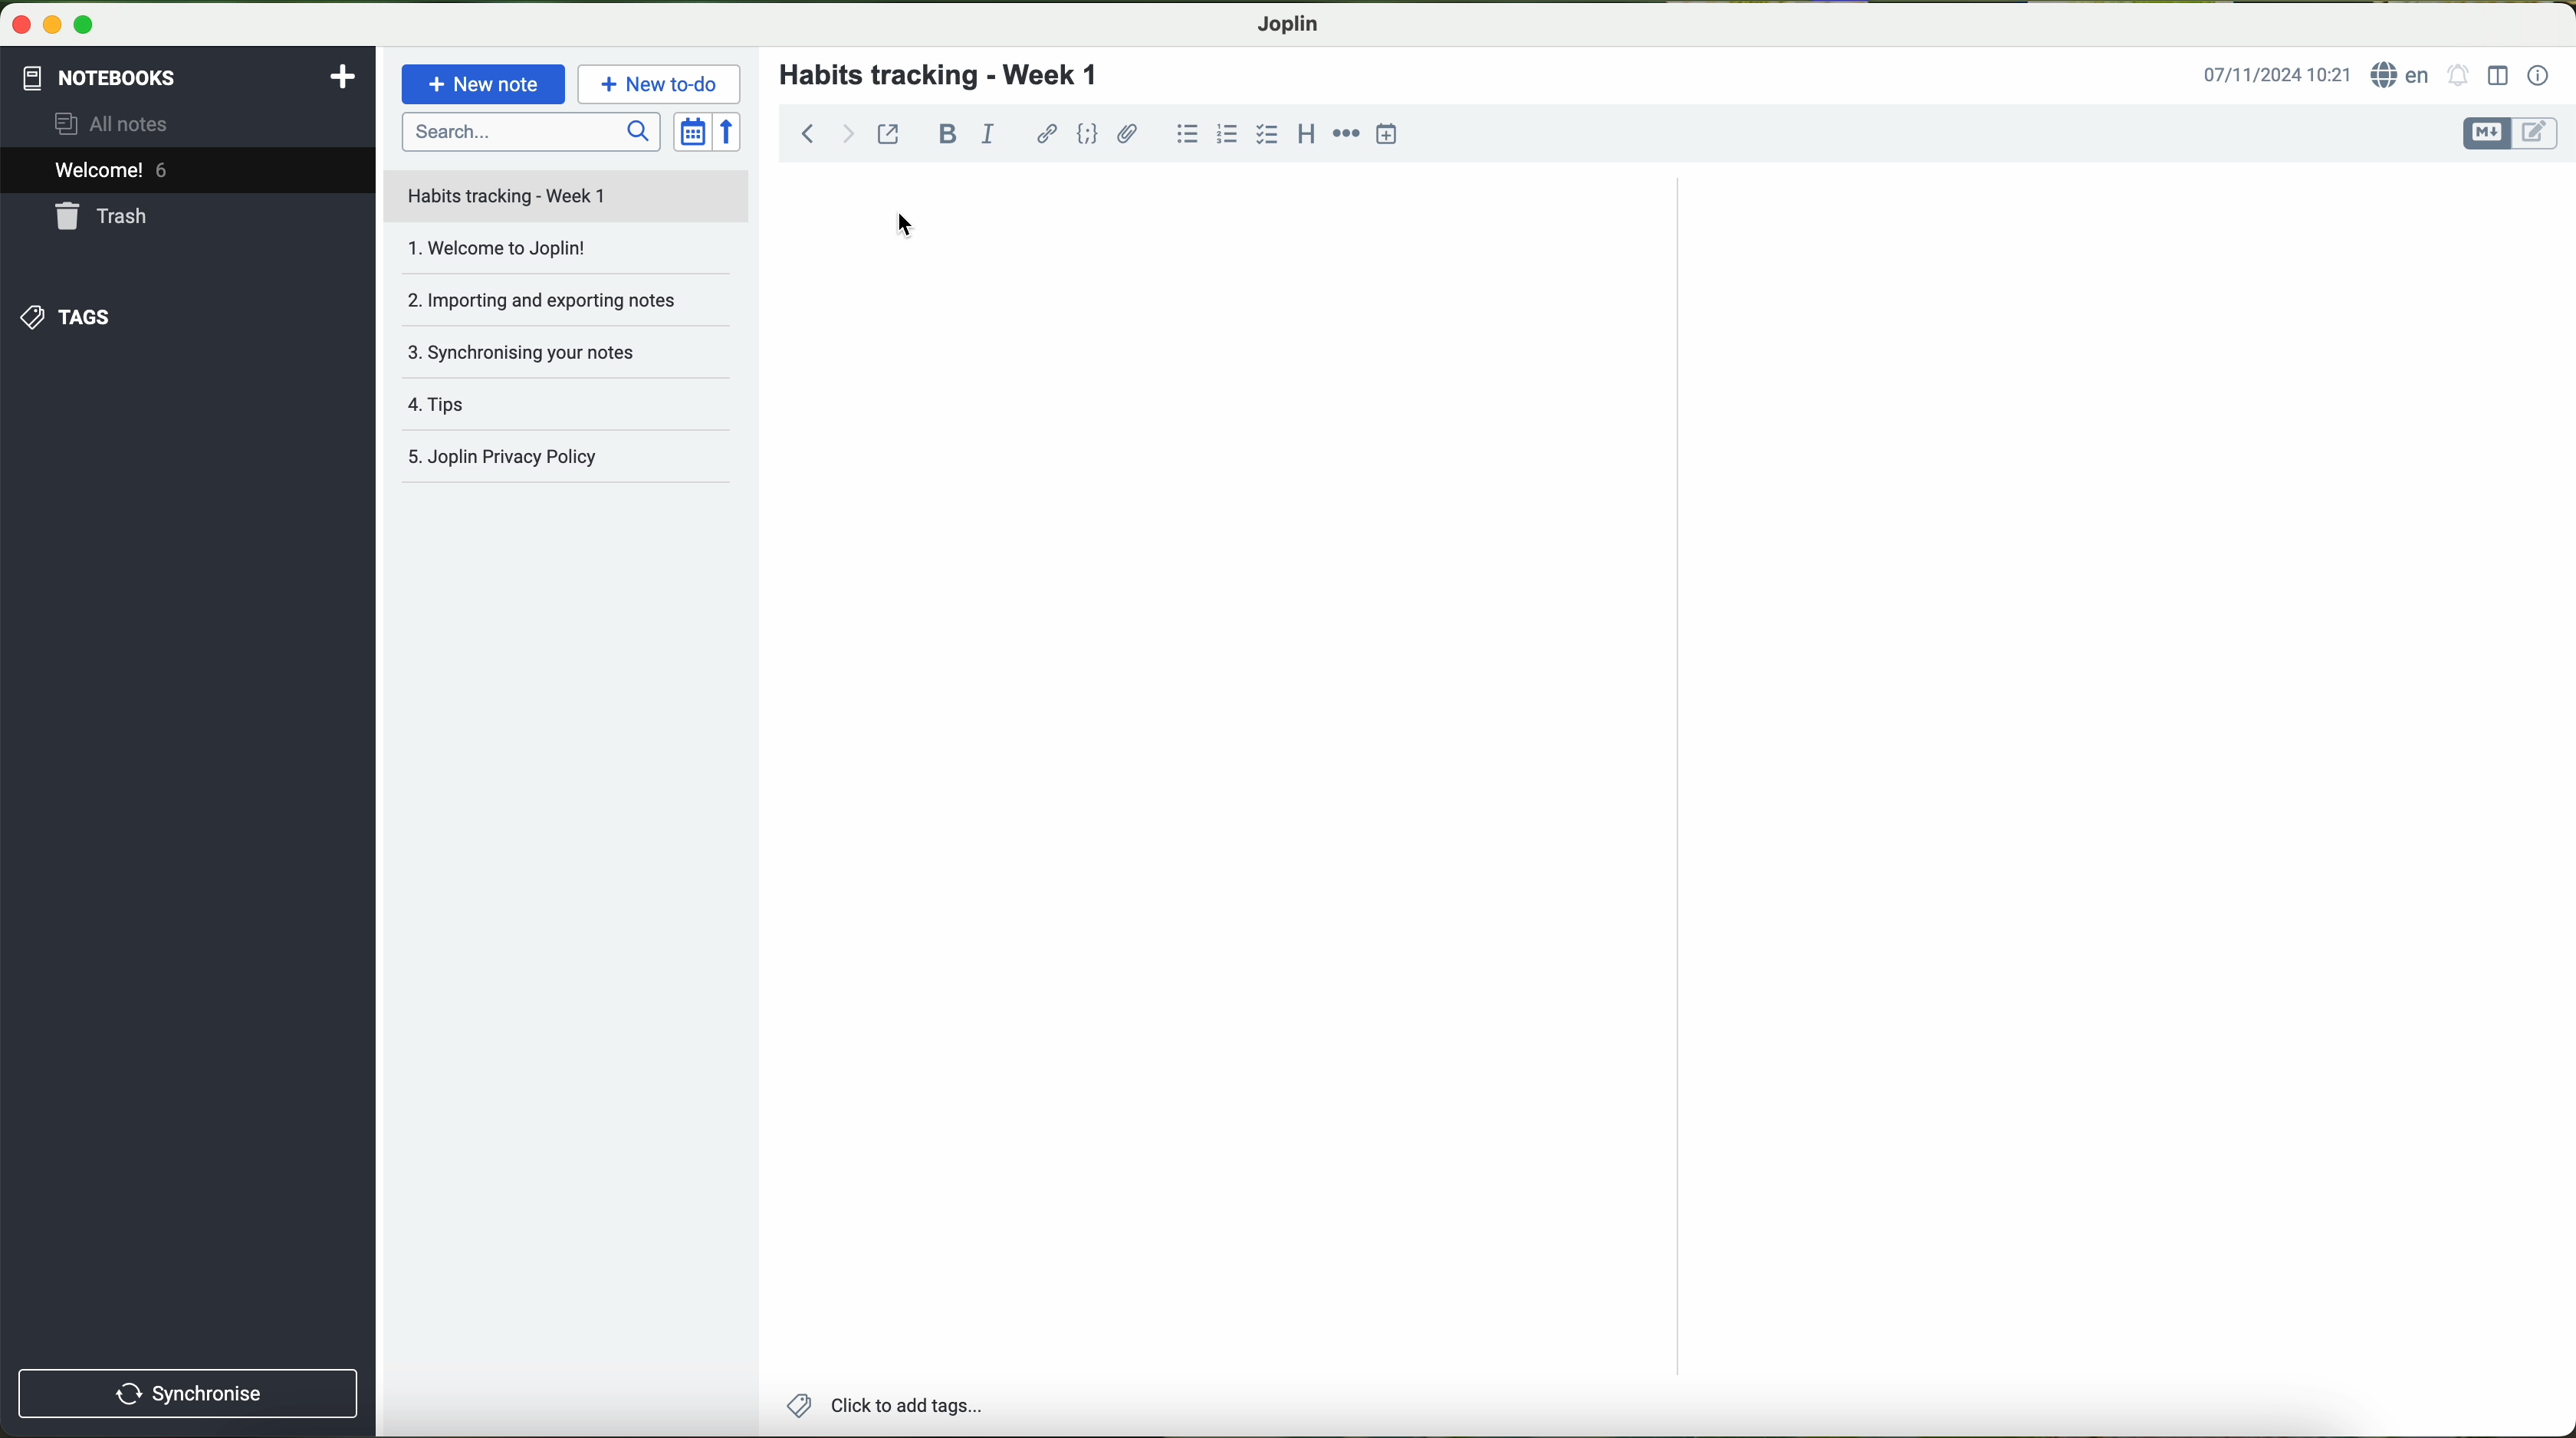 Image resolution: width=2576 pixels, height=1438 pixels. Describe the element at coordinates (879, 1407) in the screenshot. I see `add tags` at that location.